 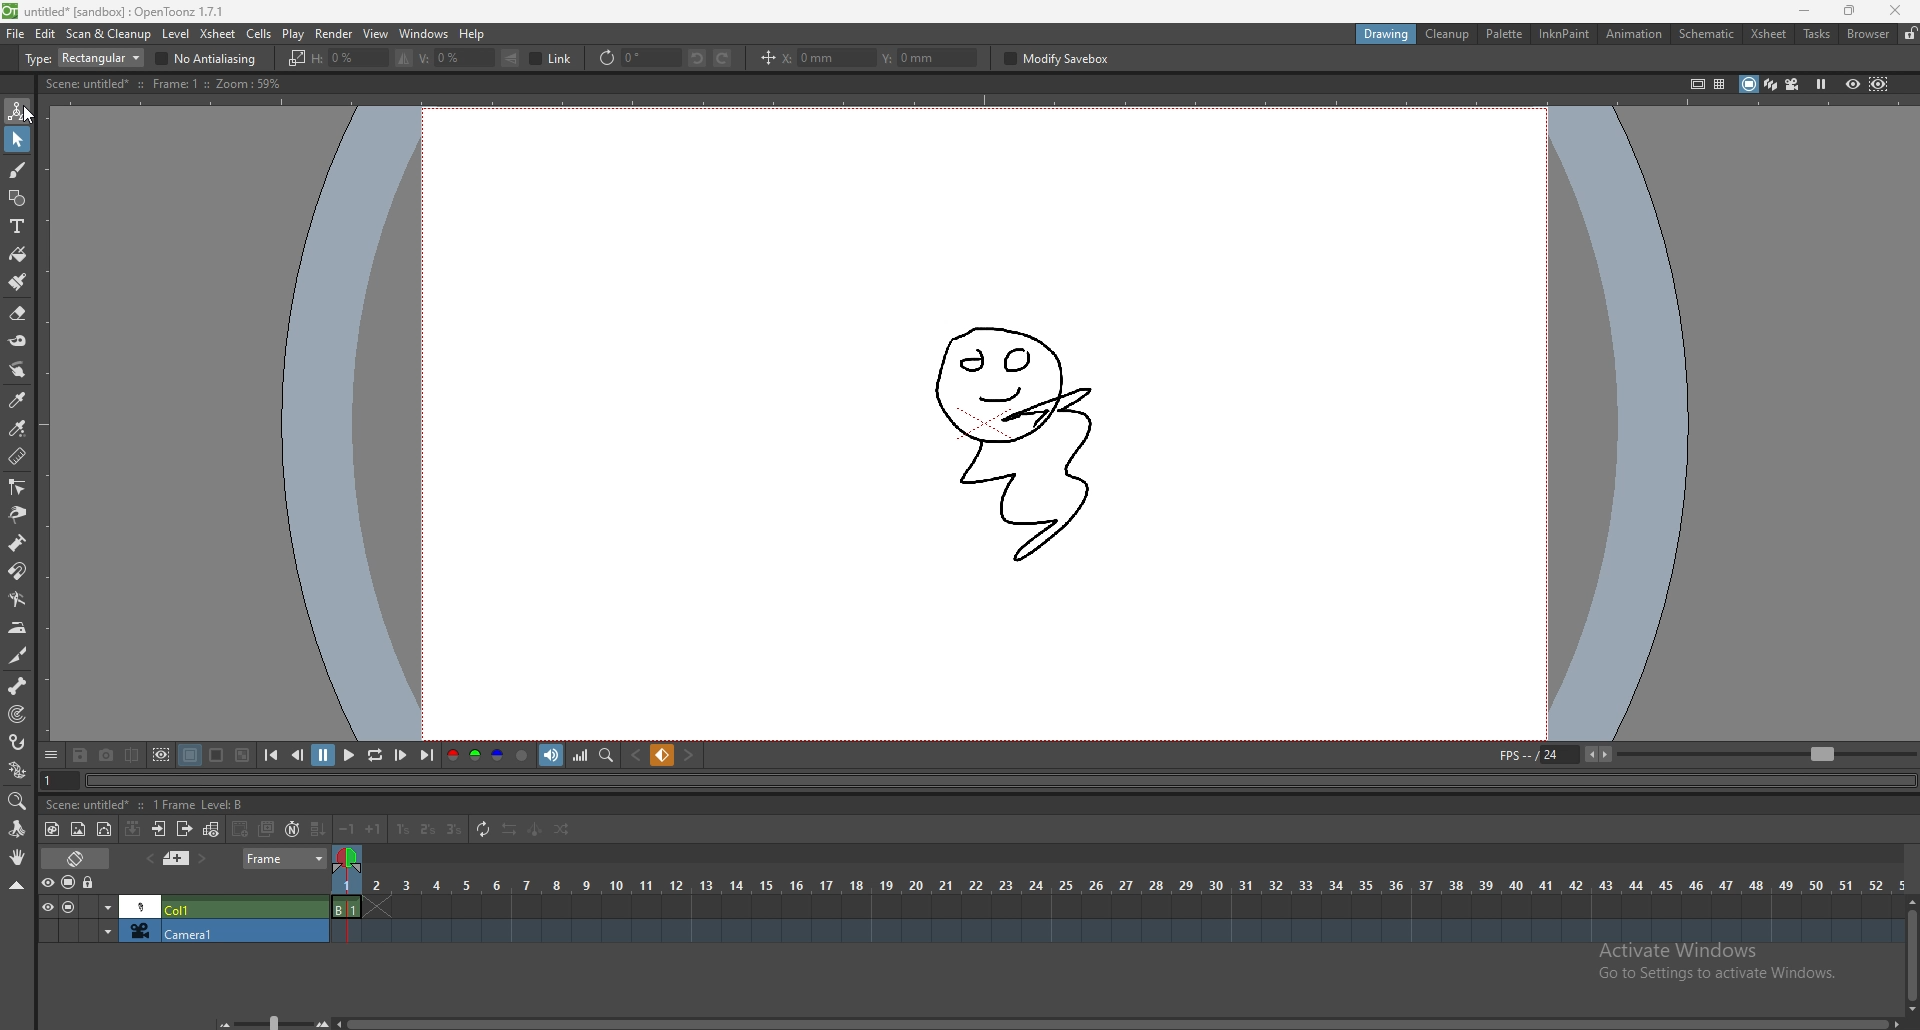 I want to click on safe area, so click(x=1695, y=83).